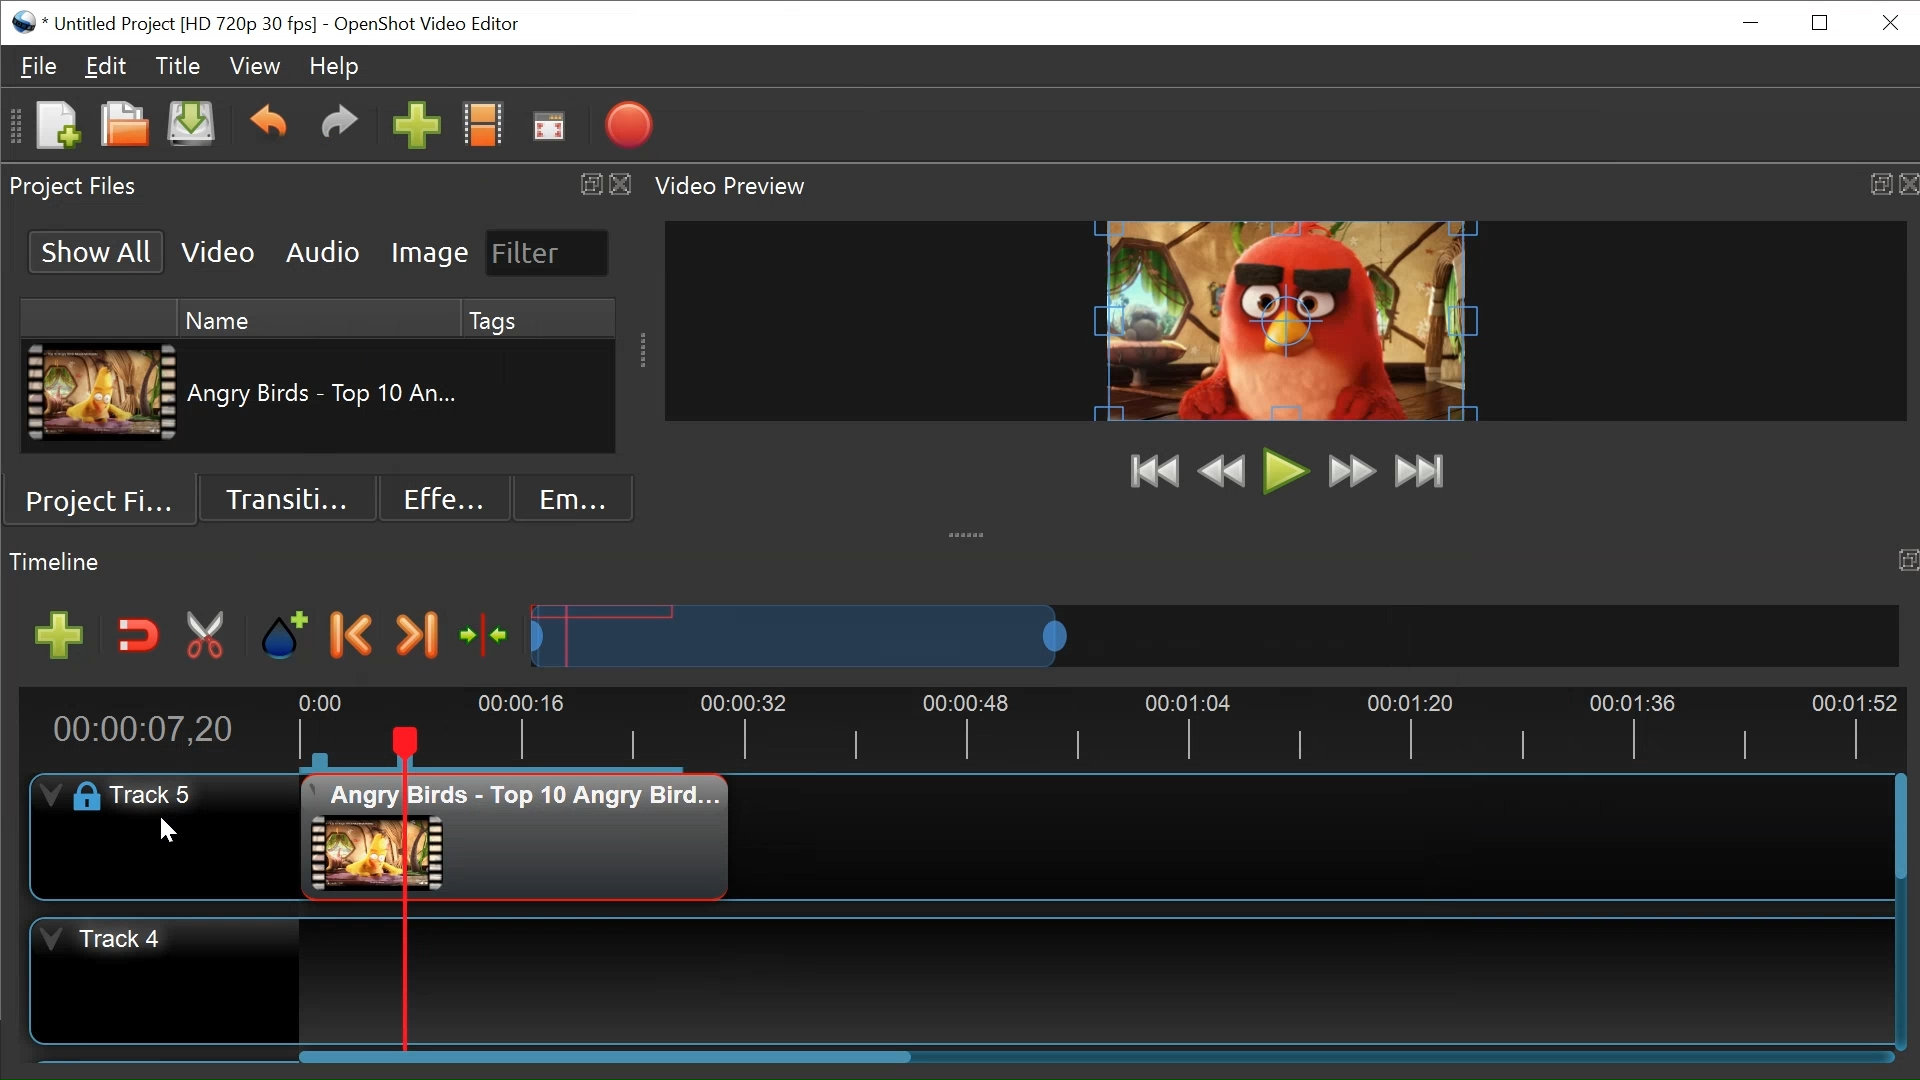 The image size is (1920, 1080). I want to click on Undo, so click(271, 127).